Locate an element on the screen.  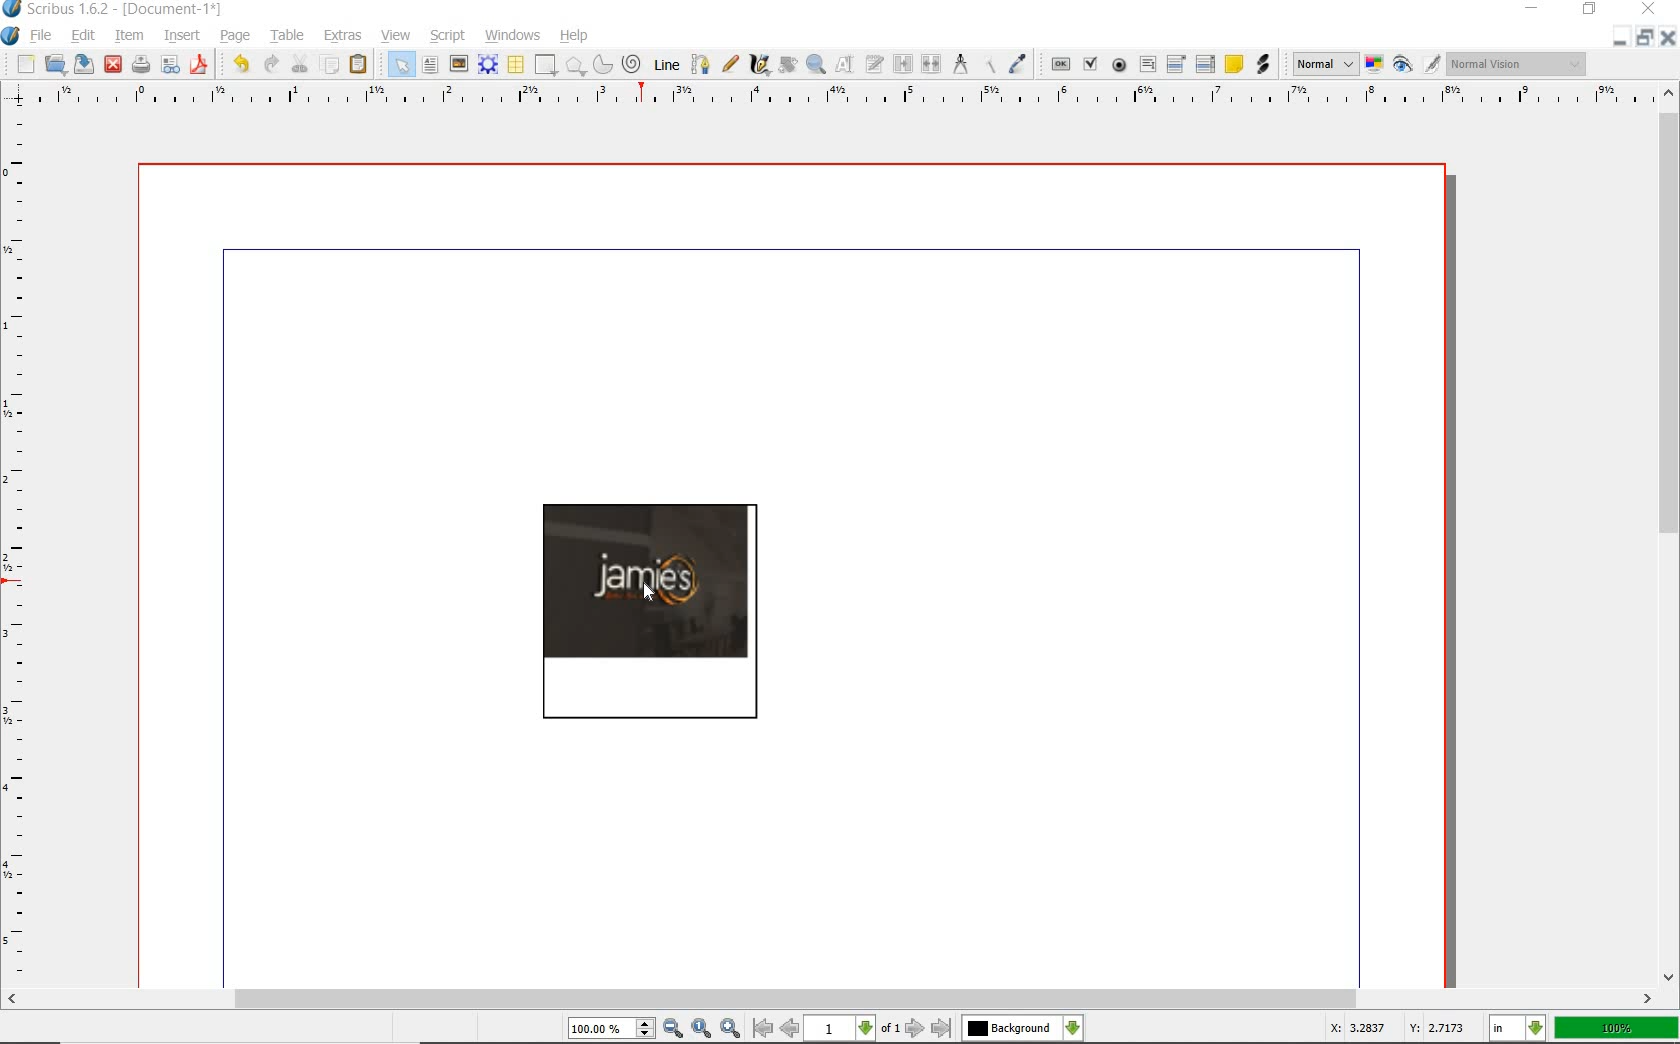
calligraphic line is located at coordinates (762, 66).